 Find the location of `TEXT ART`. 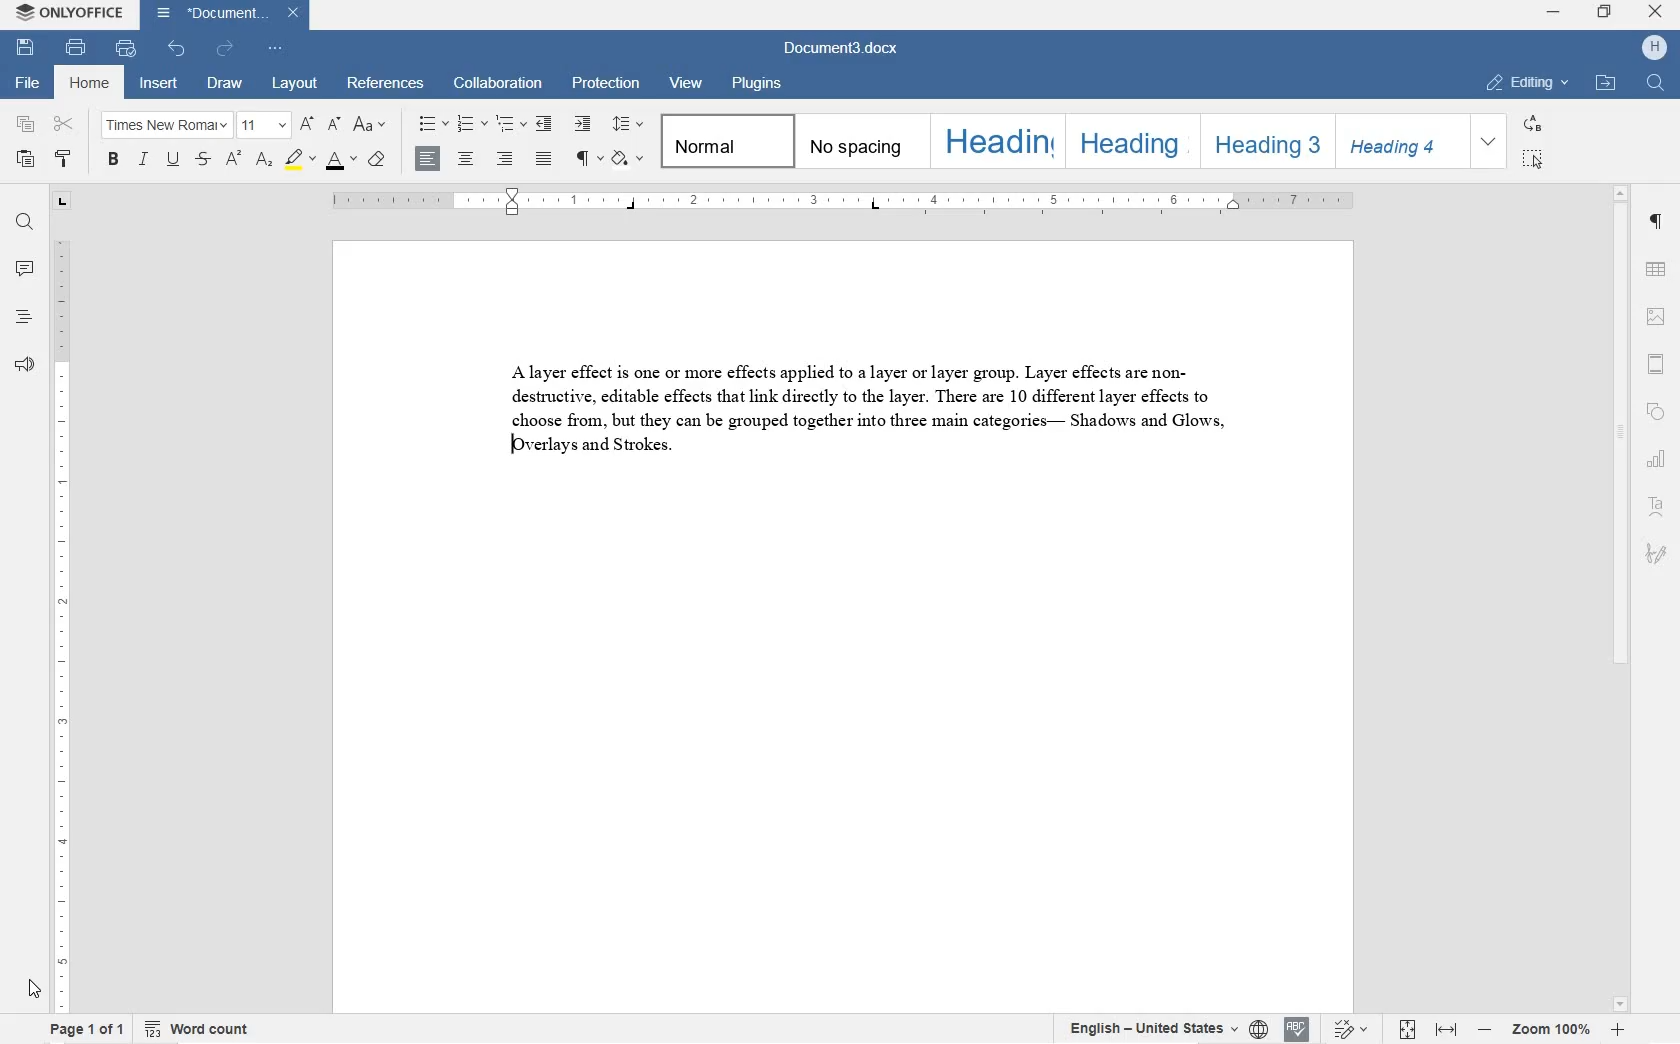

TEXT ART is located at coordinates (1657, 504).